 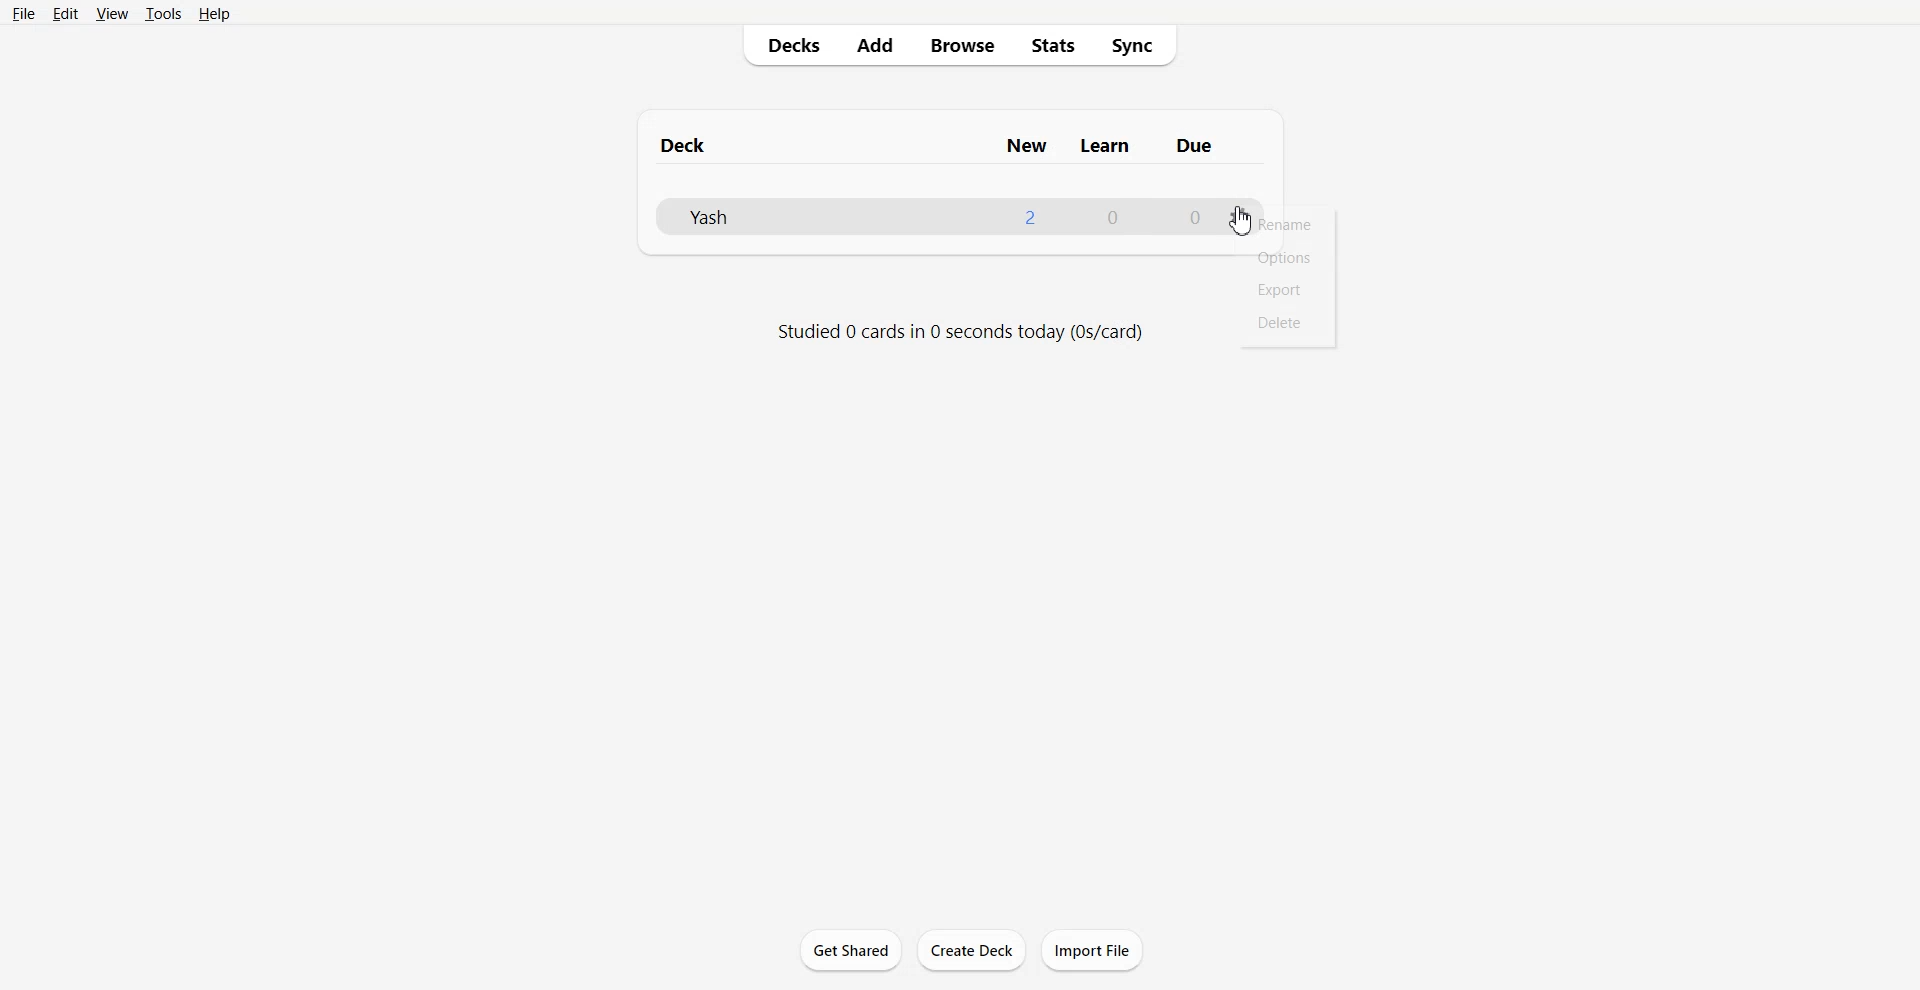 I want to click on Text 2, so click(x=960, y=333).